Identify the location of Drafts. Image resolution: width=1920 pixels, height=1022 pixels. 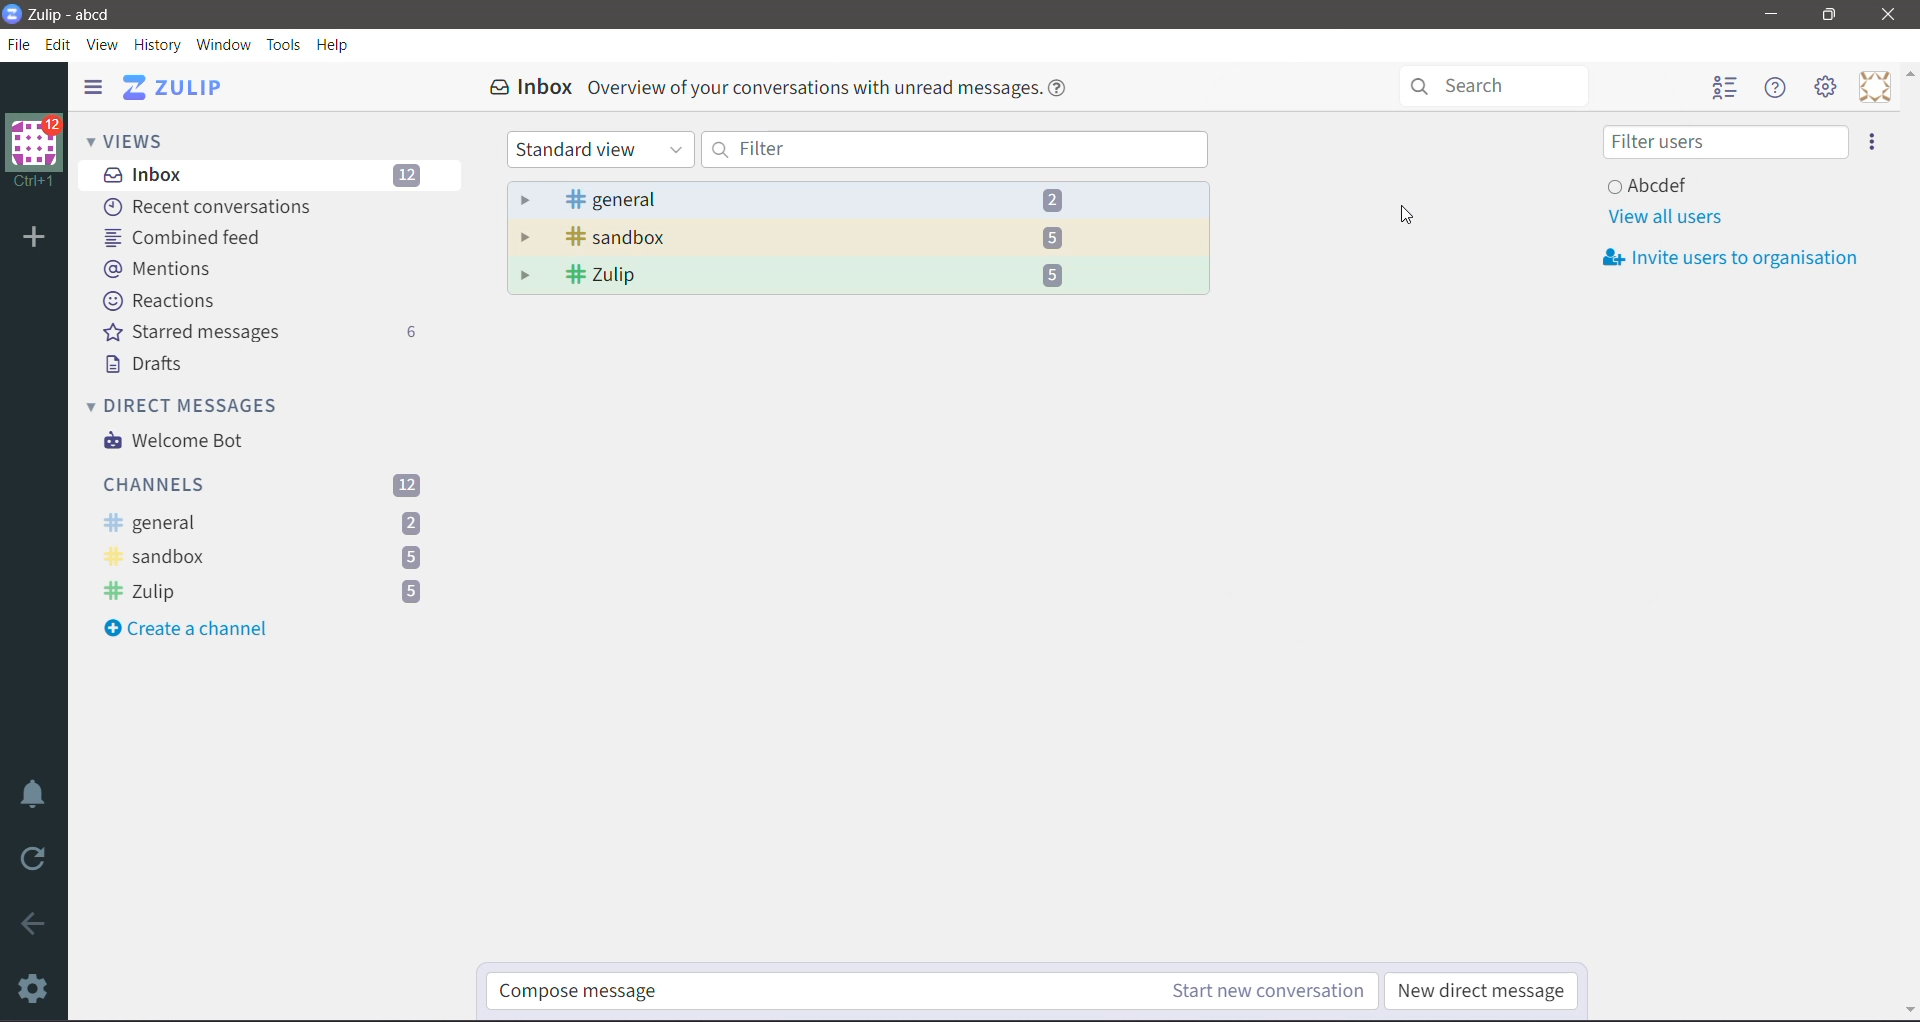
(154, 367).